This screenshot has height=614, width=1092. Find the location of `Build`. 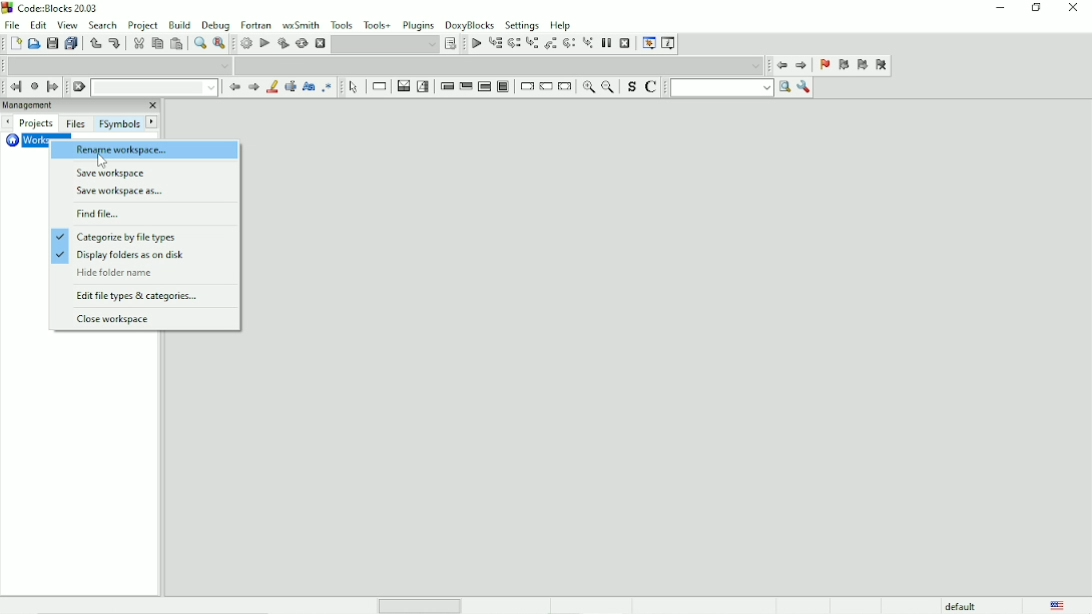

Build is located at coordinates (179, 24).